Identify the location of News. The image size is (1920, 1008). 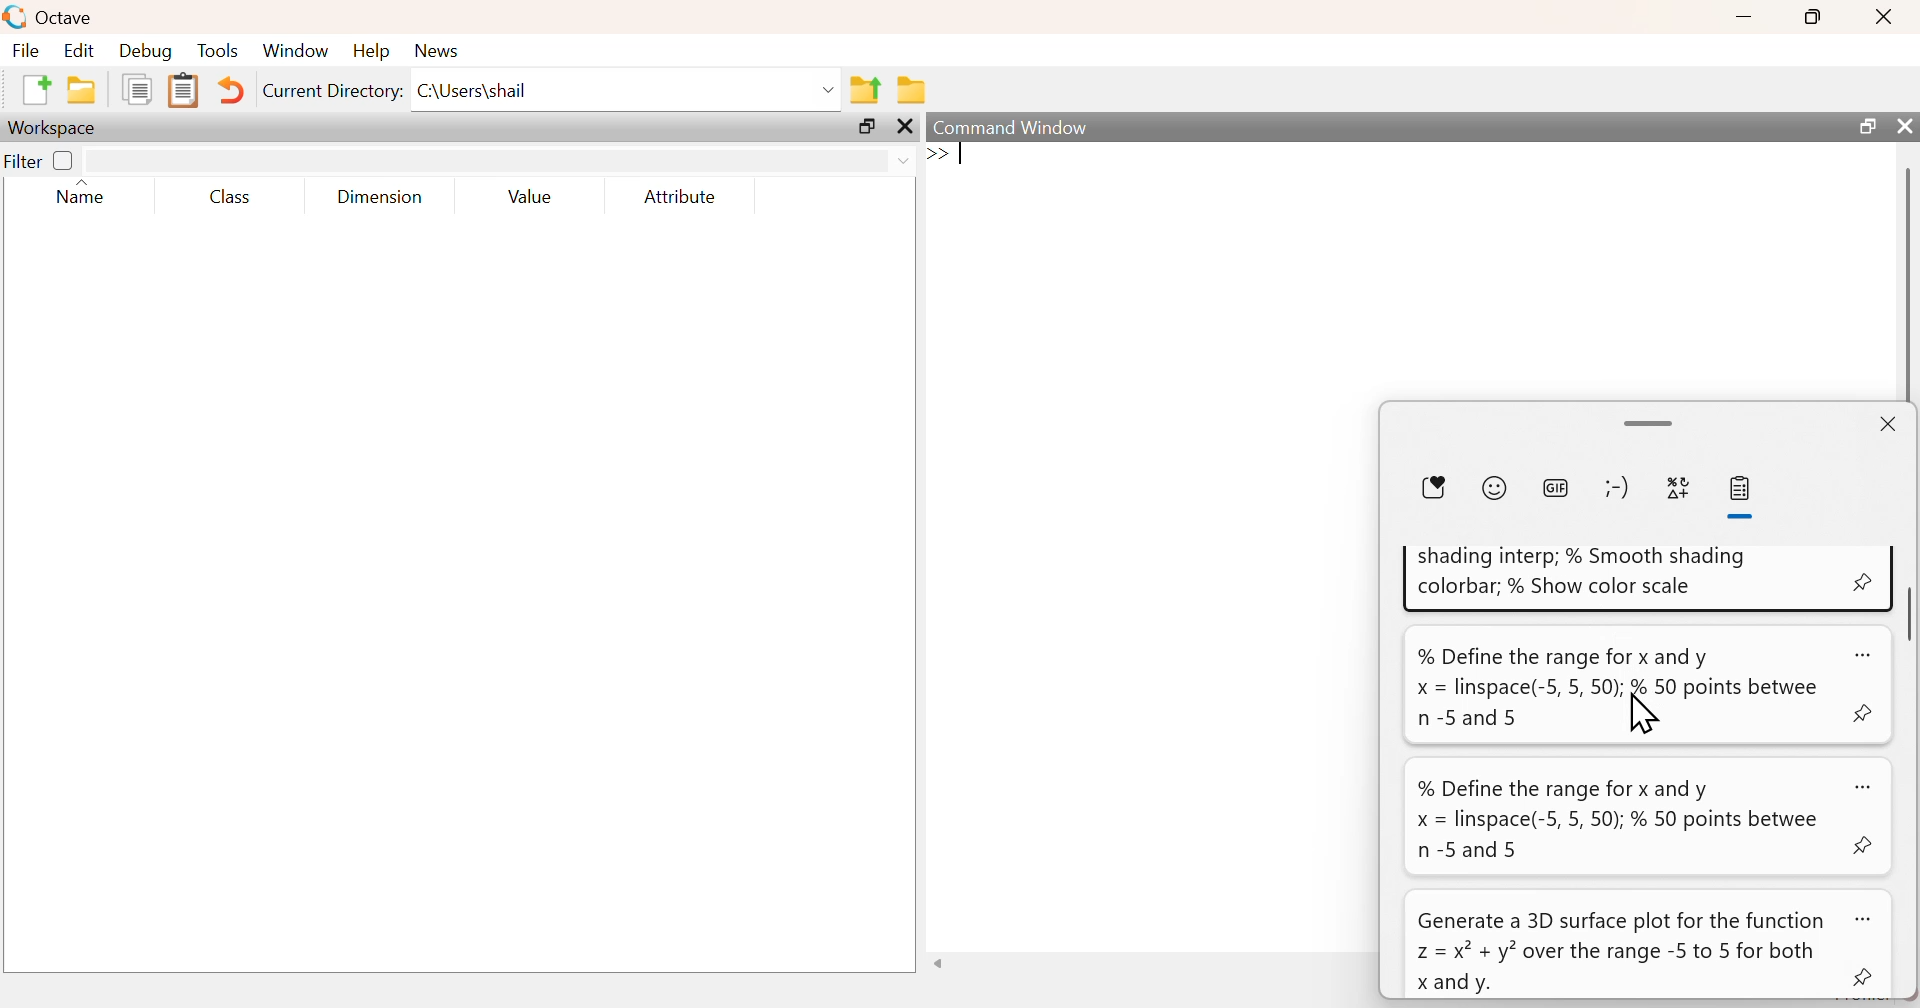
(439, 51).